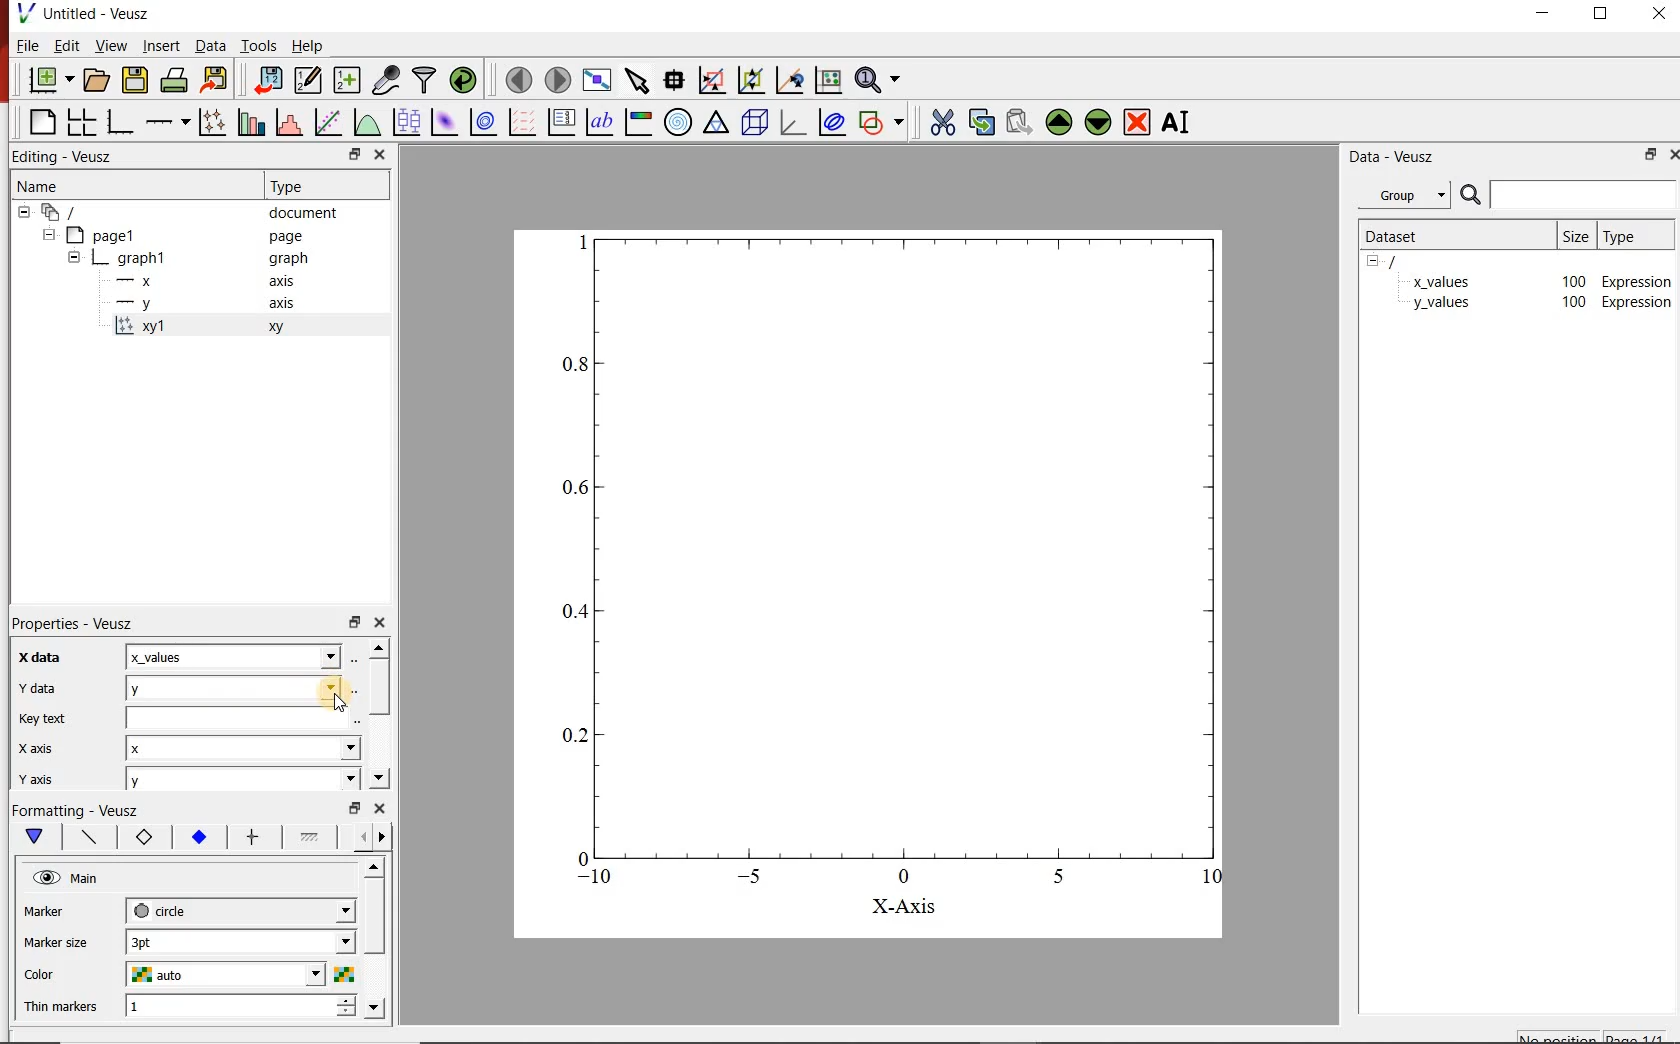 The height and width of the screenshot is (1044, 1680). Describe the element at coordinates (794, 125) in the screenshot. I see `3d graph` at that location.